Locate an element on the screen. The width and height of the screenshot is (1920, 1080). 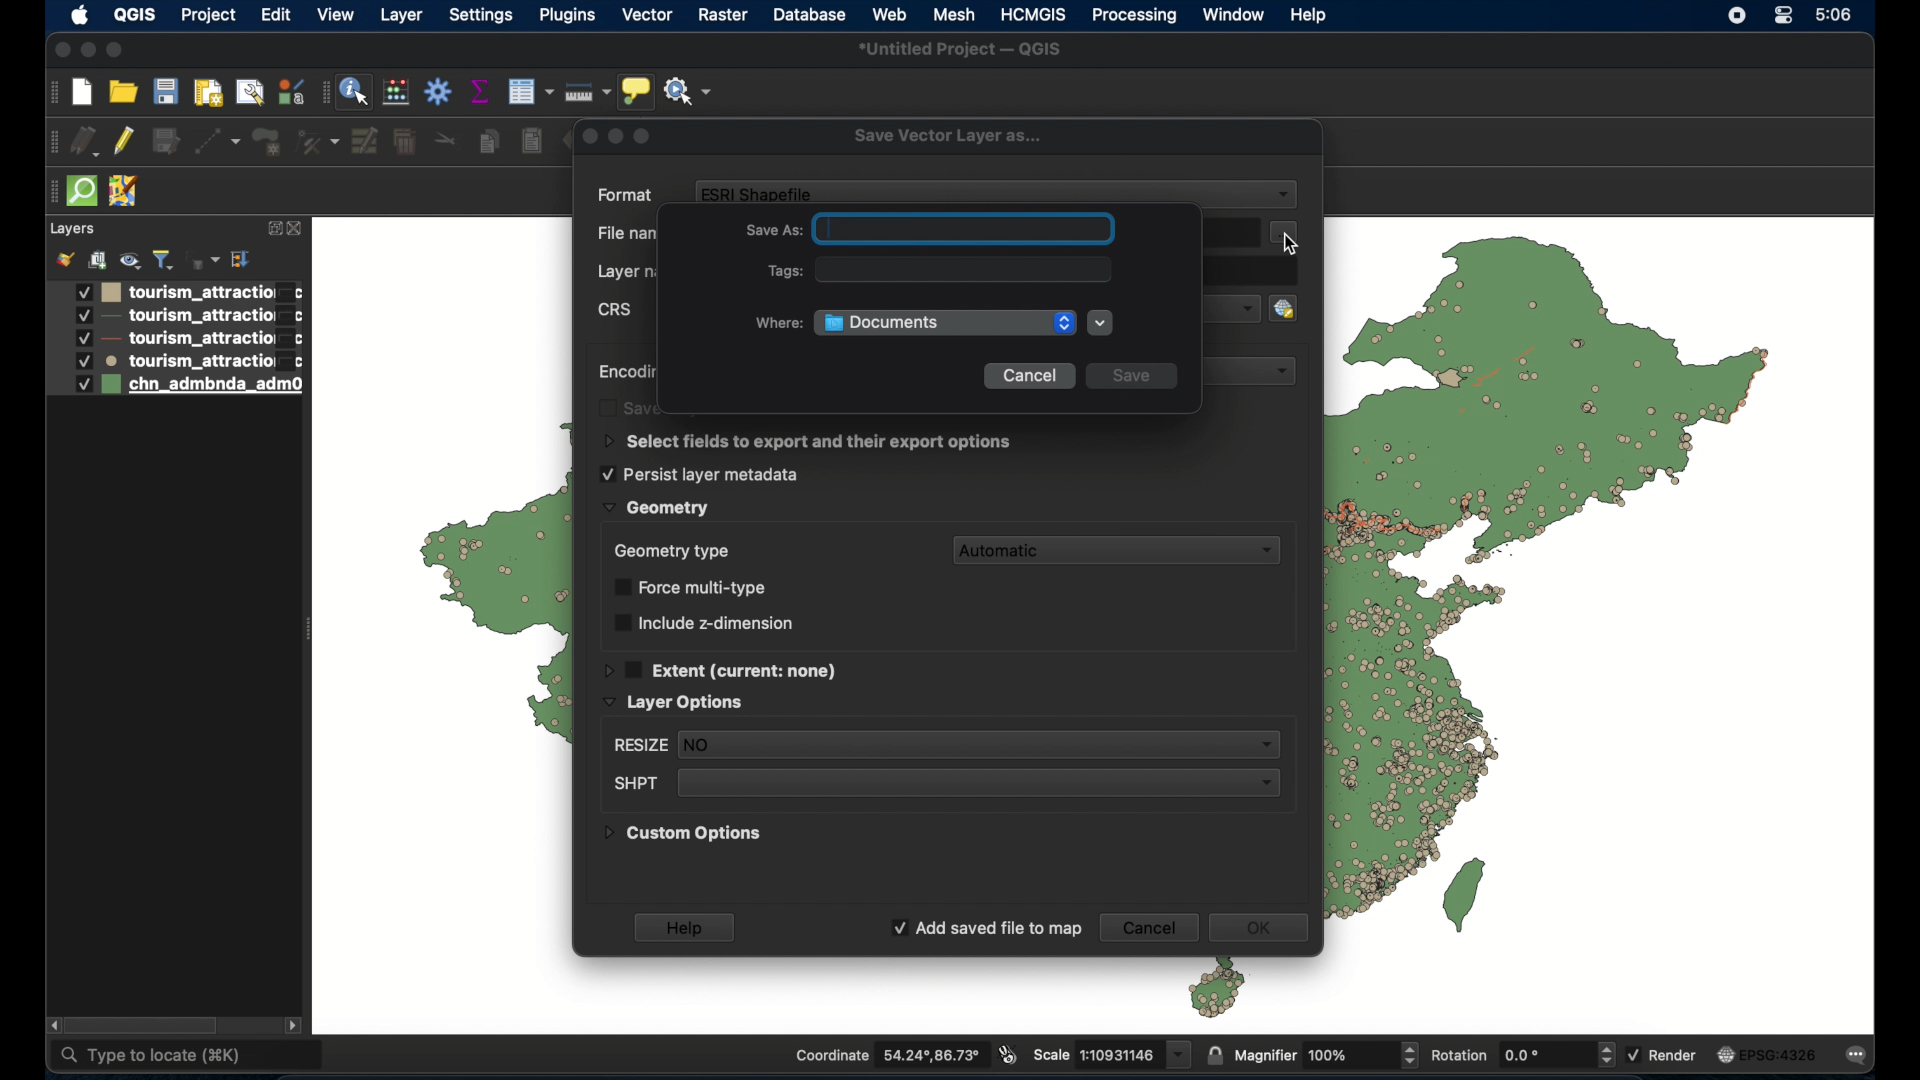
apple icon is located at coordinates (80, 16).